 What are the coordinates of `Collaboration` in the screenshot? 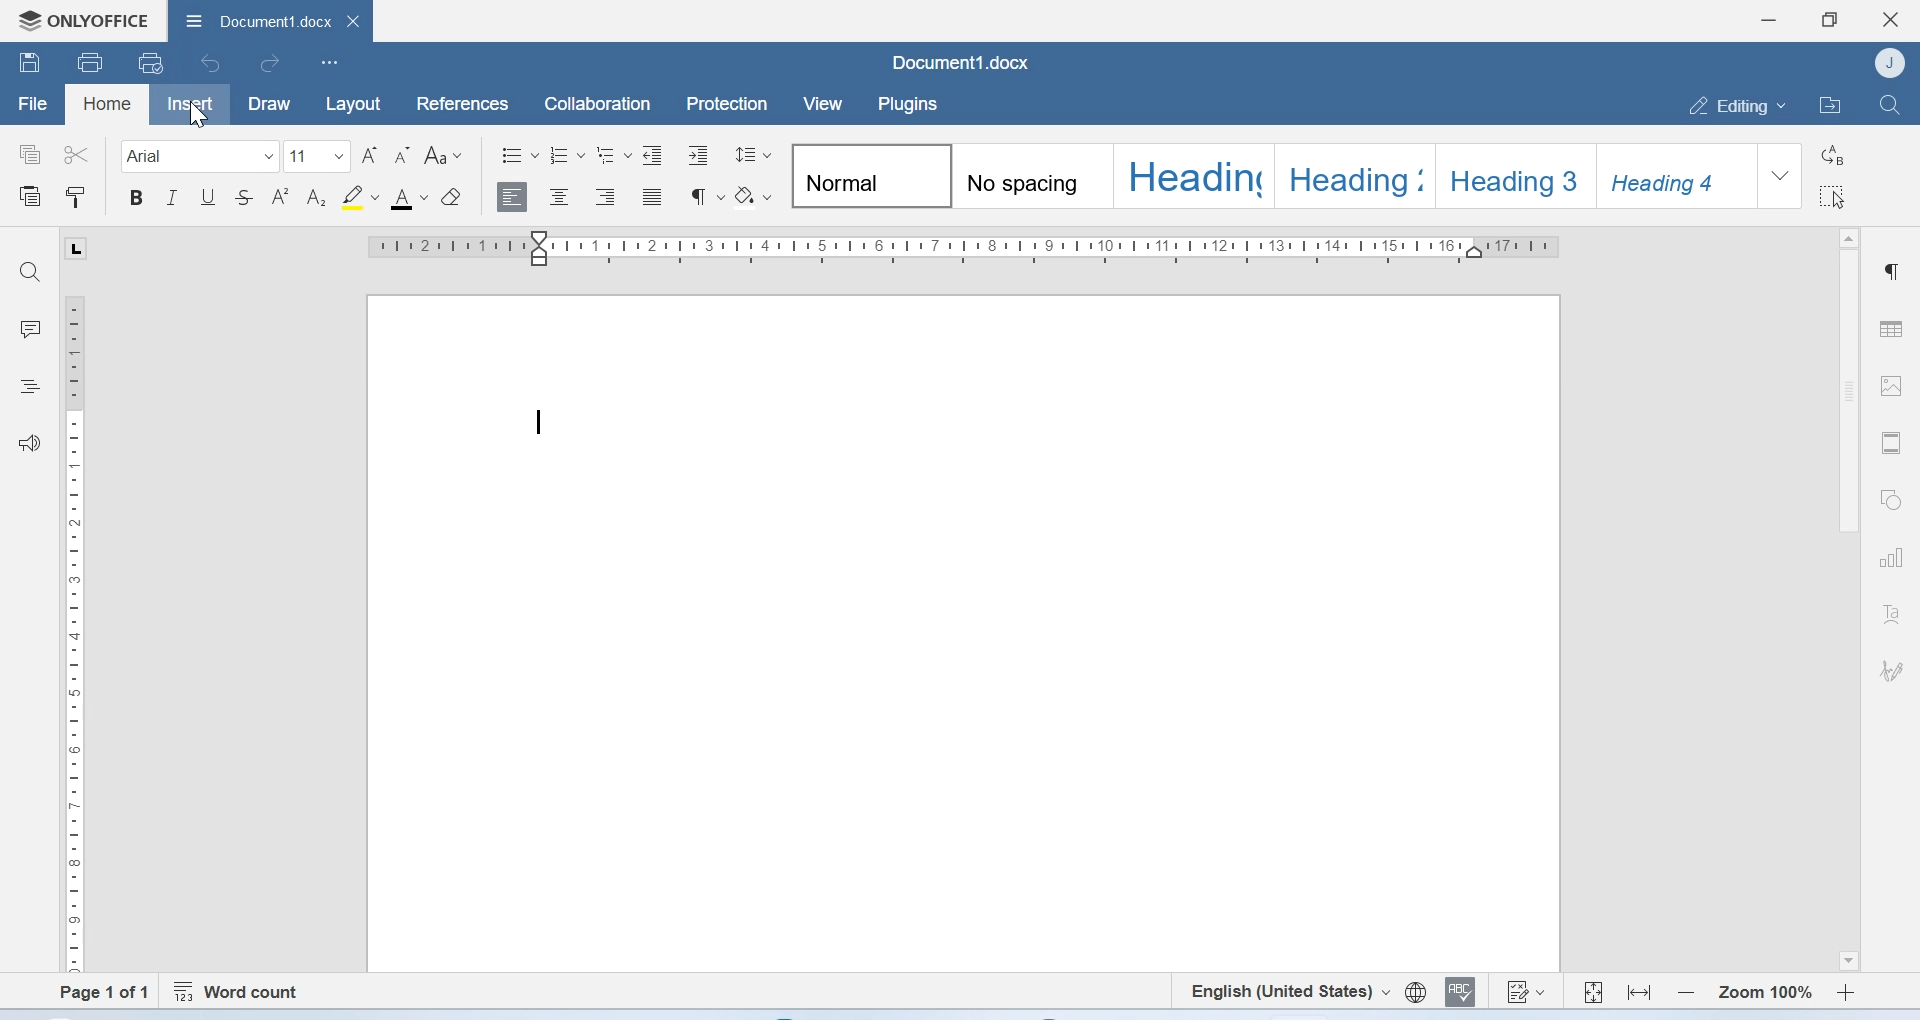 It's located at (598, 106).